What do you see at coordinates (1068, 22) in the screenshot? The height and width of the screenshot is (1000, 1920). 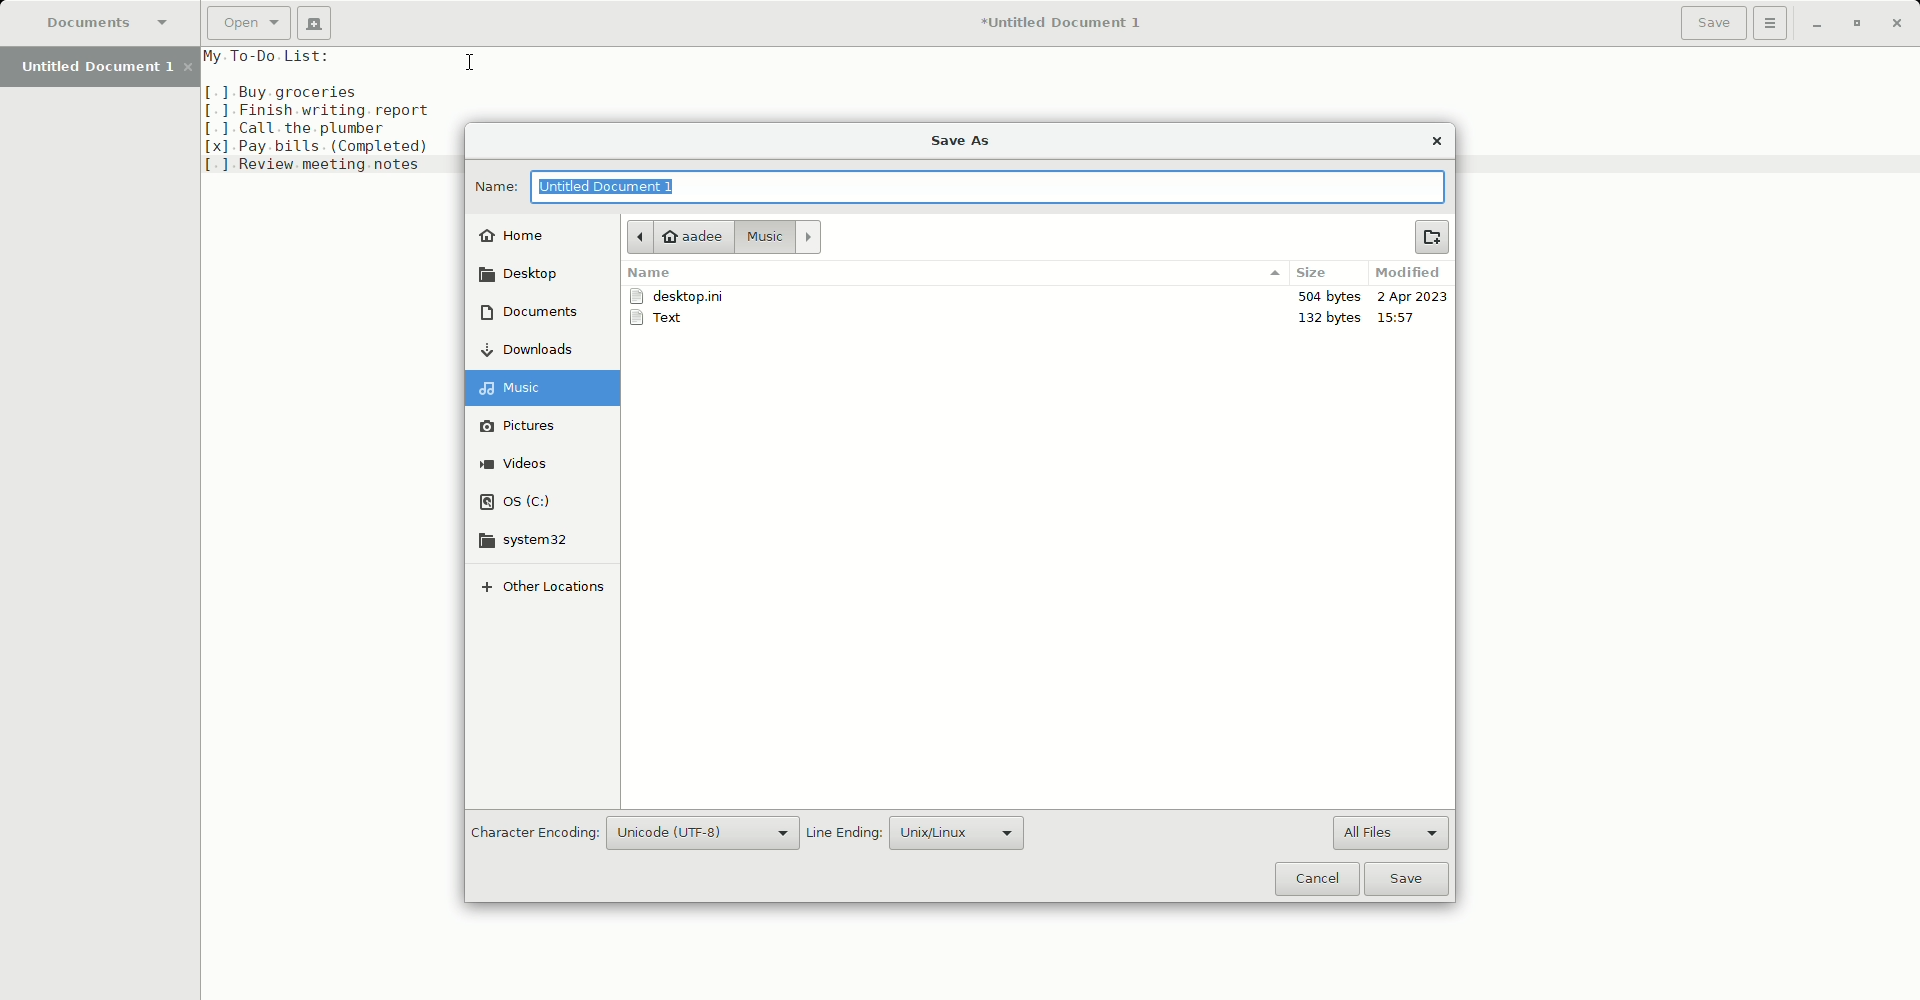 I see `Untitled Document 1` at bounding box center [1068, 22].